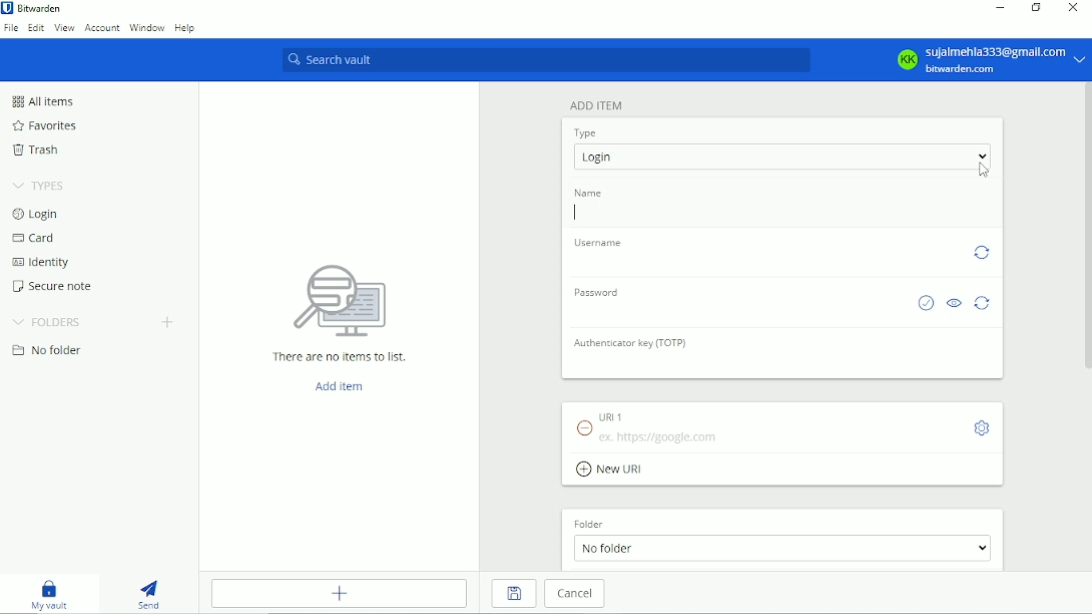 This screenshot has width=1092, height=614. I want to click on All items, so click(41, 101).